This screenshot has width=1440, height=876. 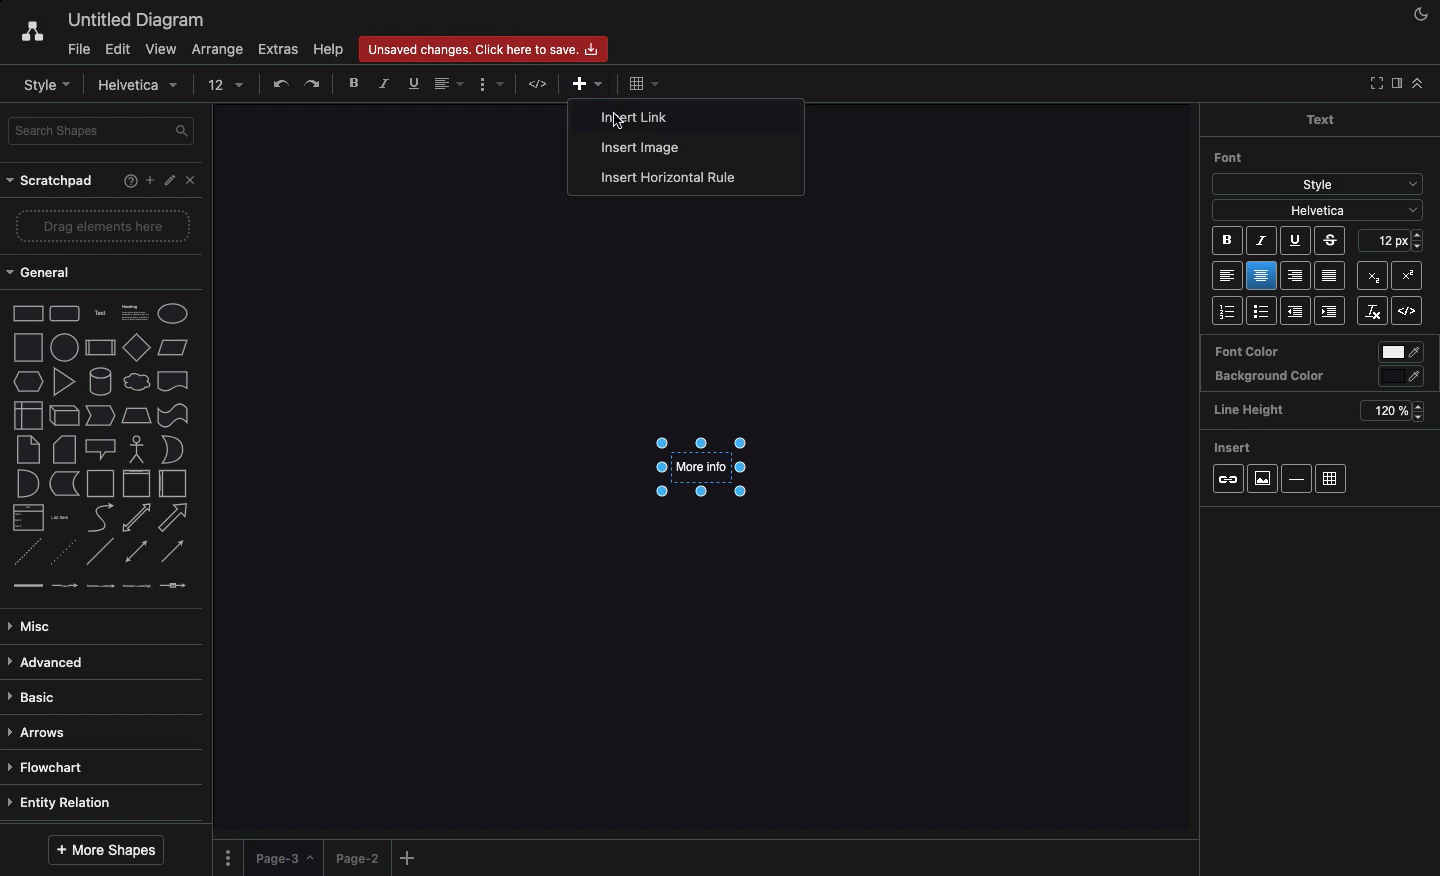 What do you see at coordinates (1412, 272) in the screenshot?
I see `Subscript` at bounding box center [1412, 272].